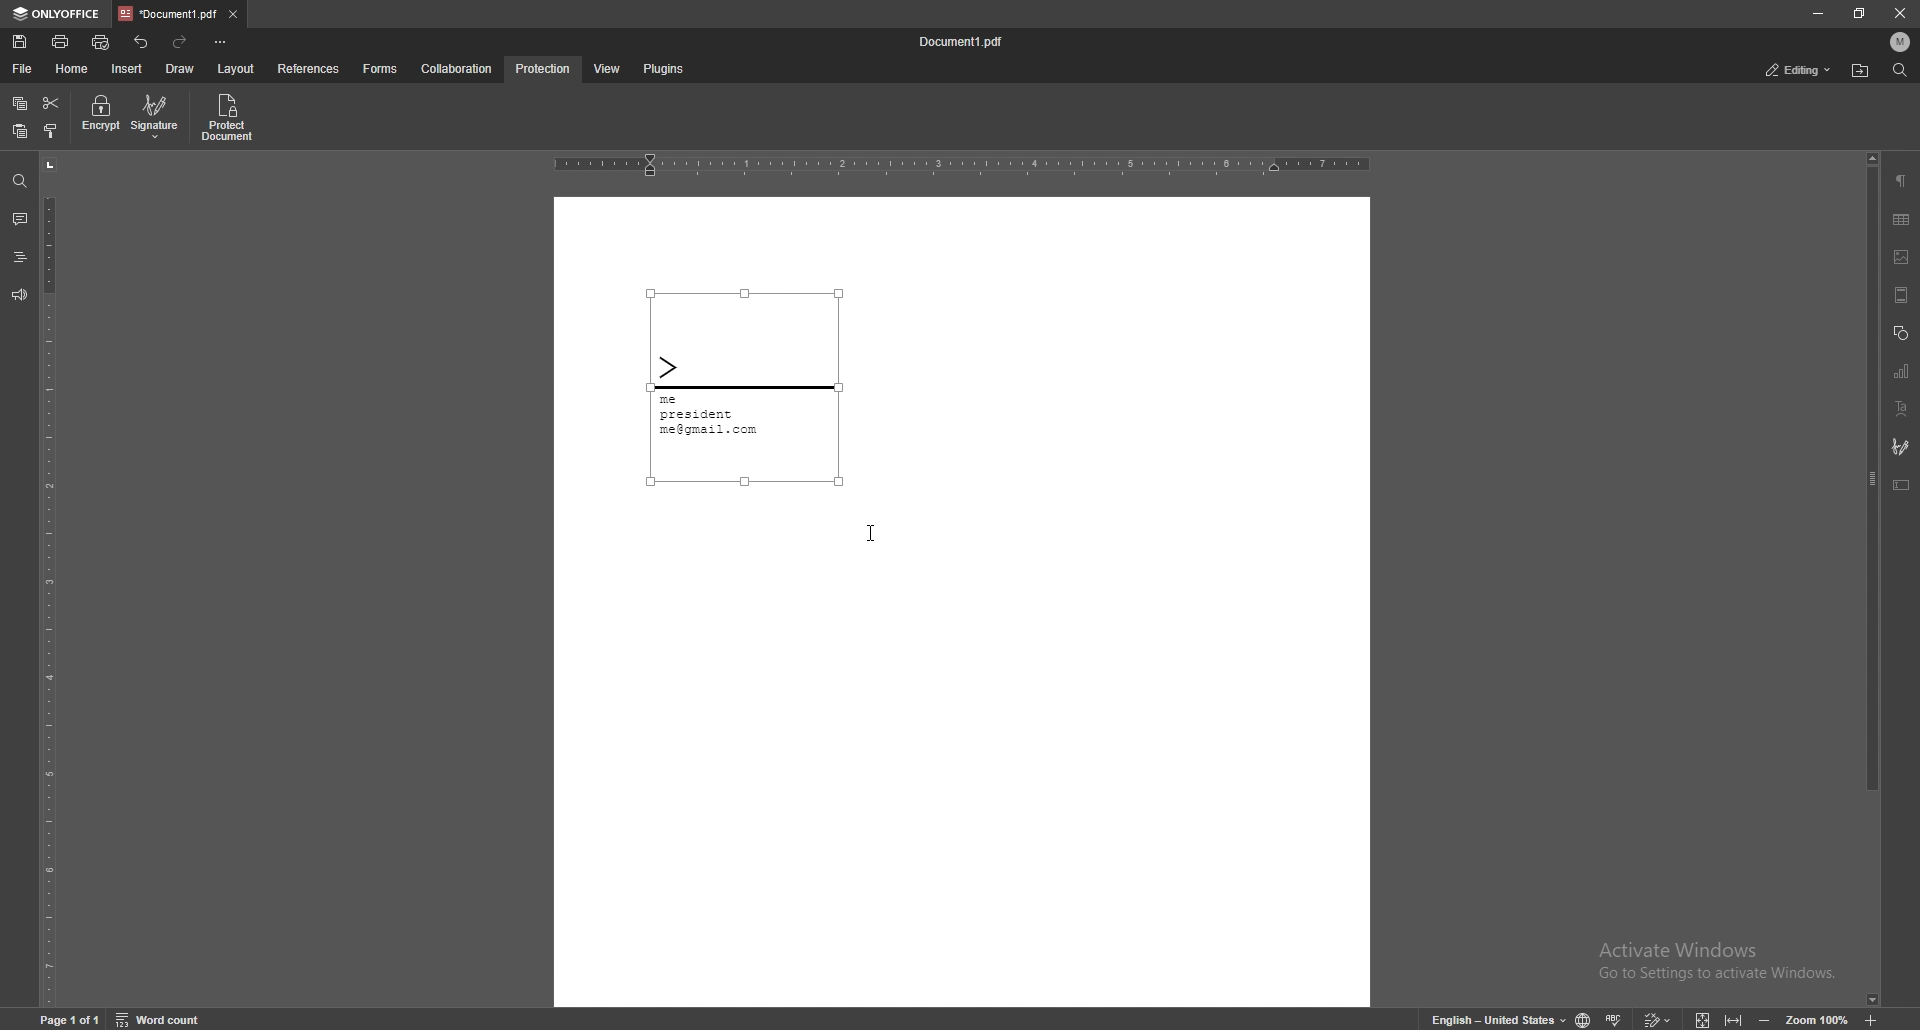 This screenshot has width=1920, height=1030. Describe the element at coordinates (230, 117) in the screenshot. I see `protect document` at that location.